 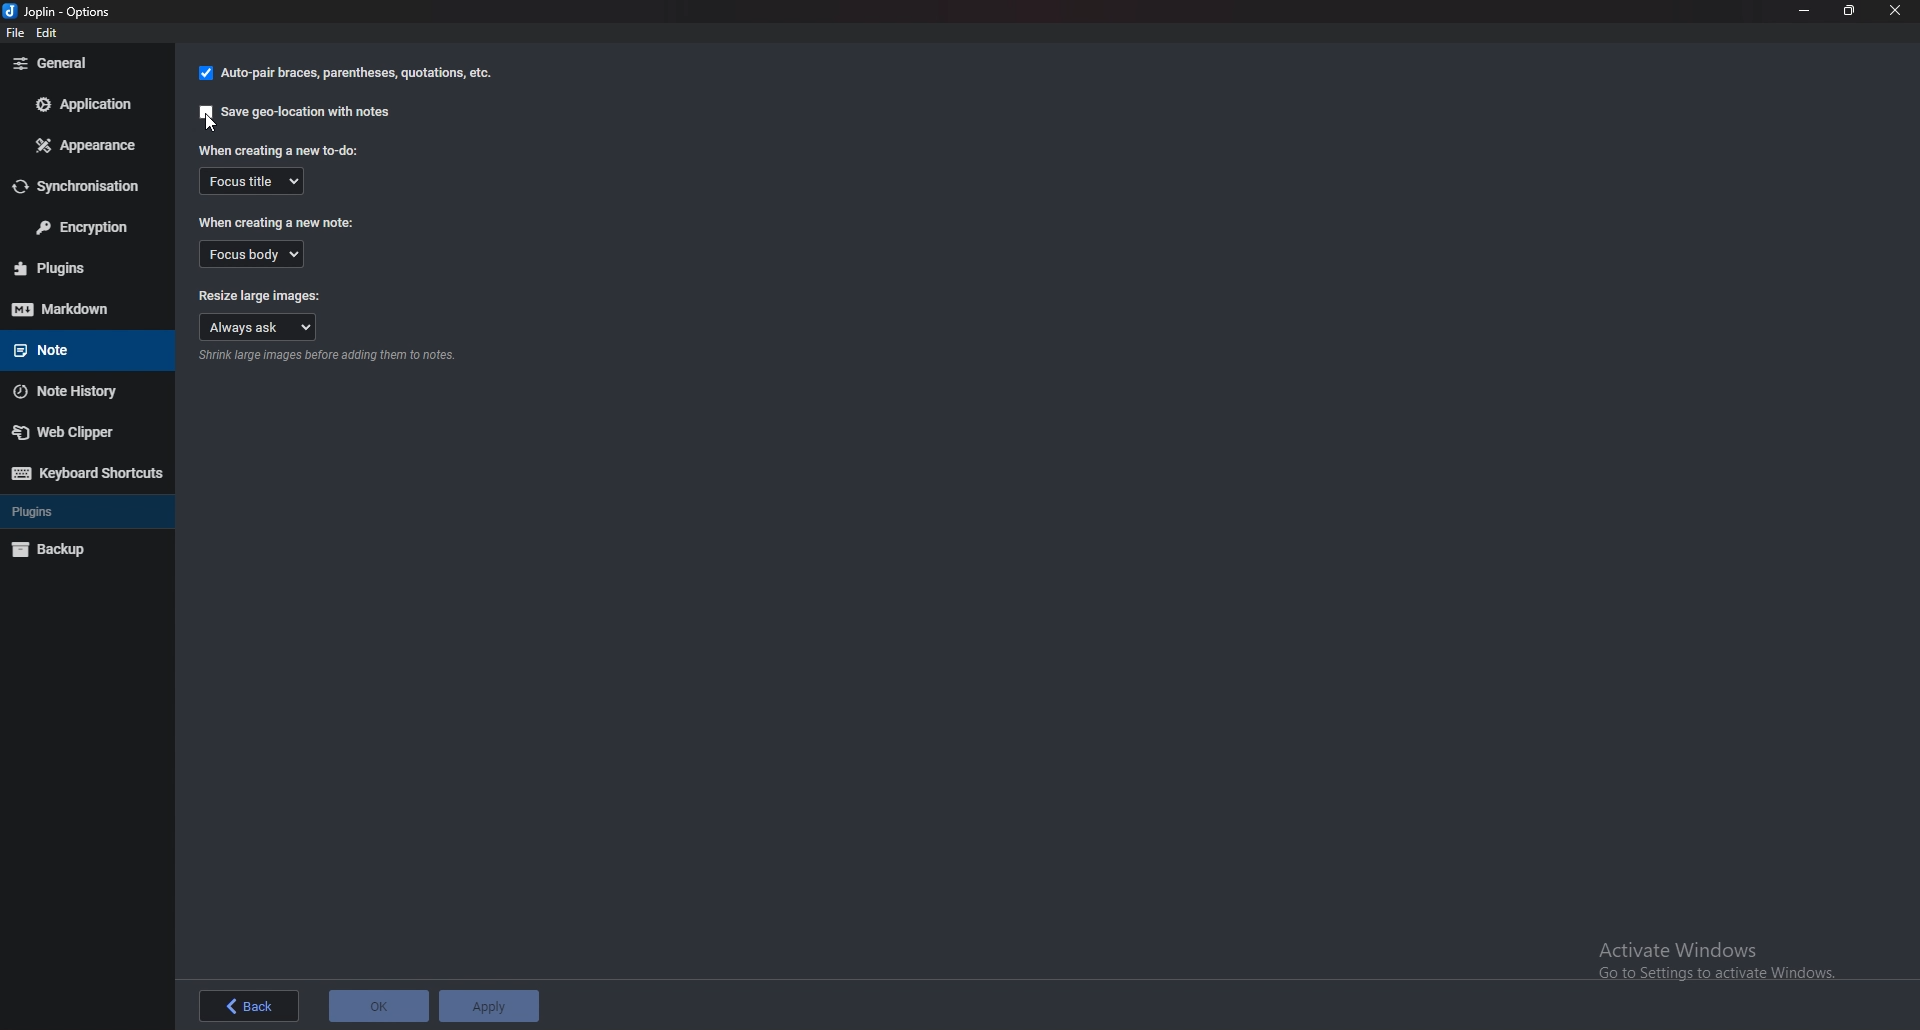 I want to click on Always ask, so click(x=261, y=327).